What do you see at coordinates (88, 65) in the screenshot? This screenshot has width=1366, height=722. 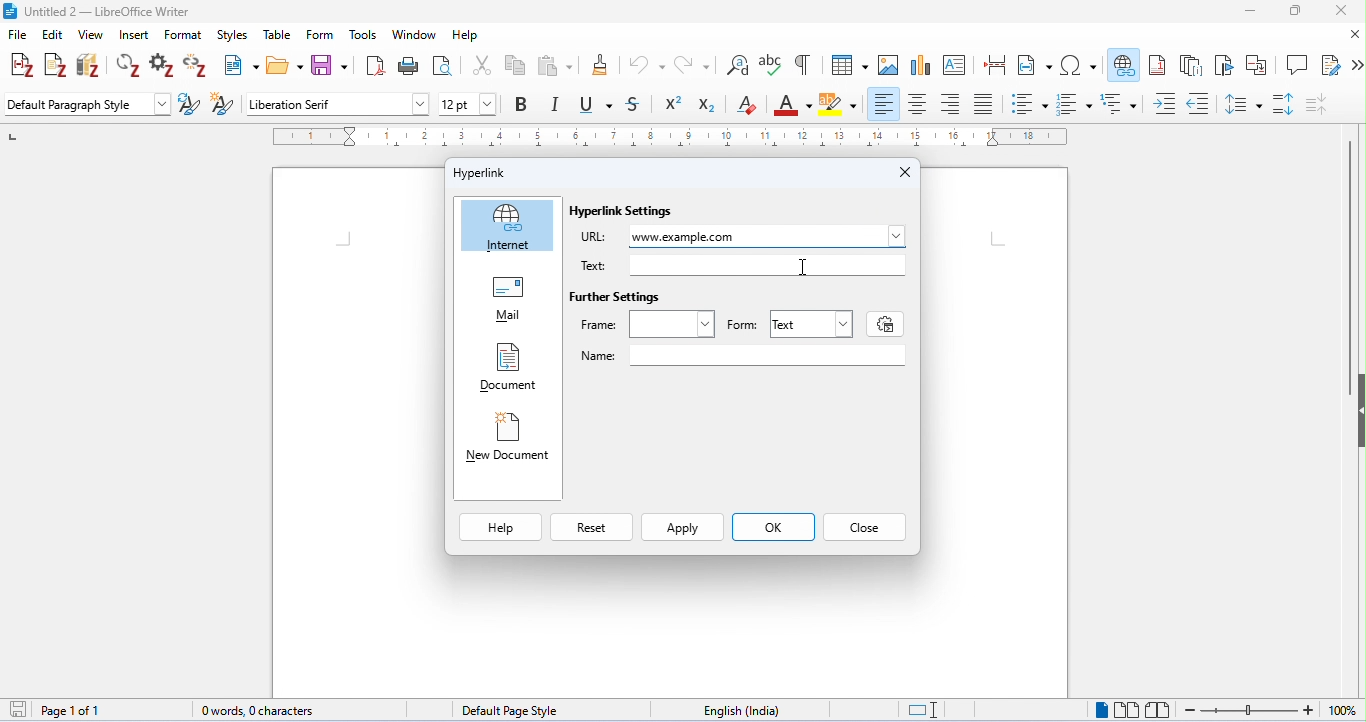 I see `add/edit bibliography` at bounding box center [88, 65].